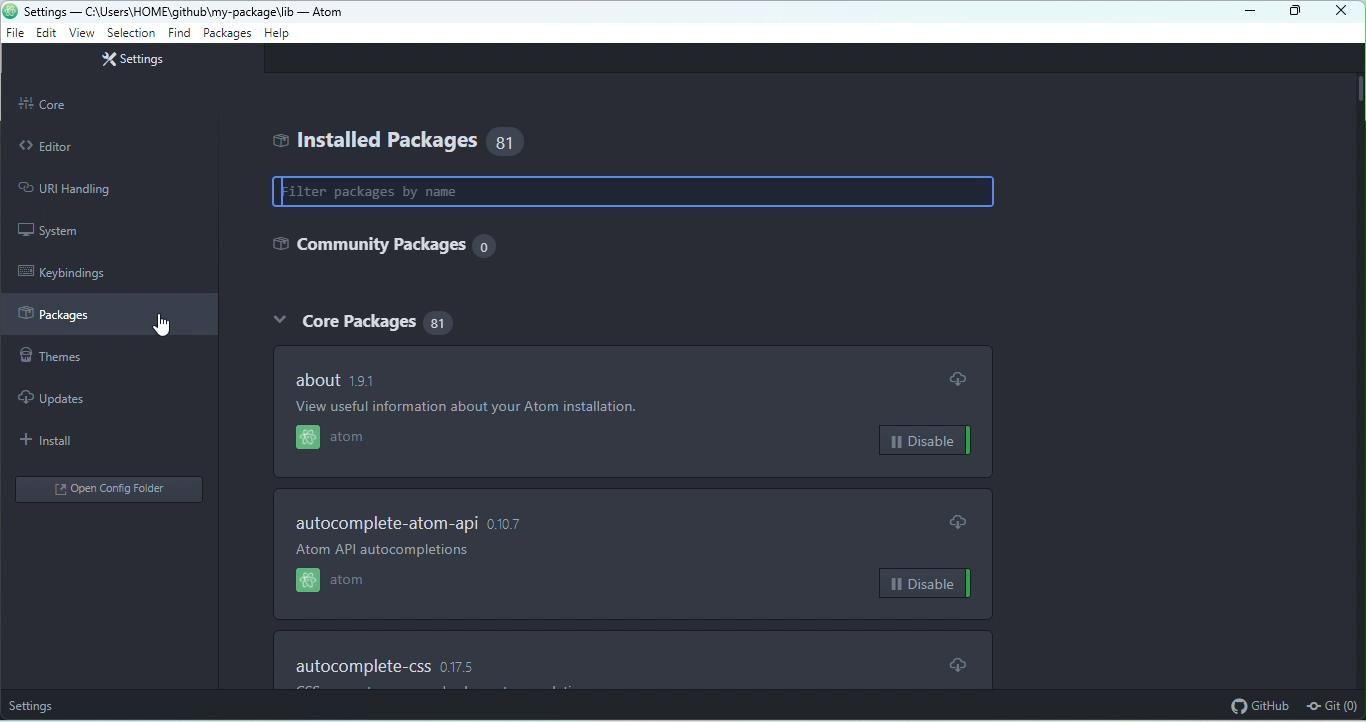 The image size is (1366, 722). What do you see at coordinates (385, 244) in the screenshot?
I see `community packages` at bounding box center [385, 244].